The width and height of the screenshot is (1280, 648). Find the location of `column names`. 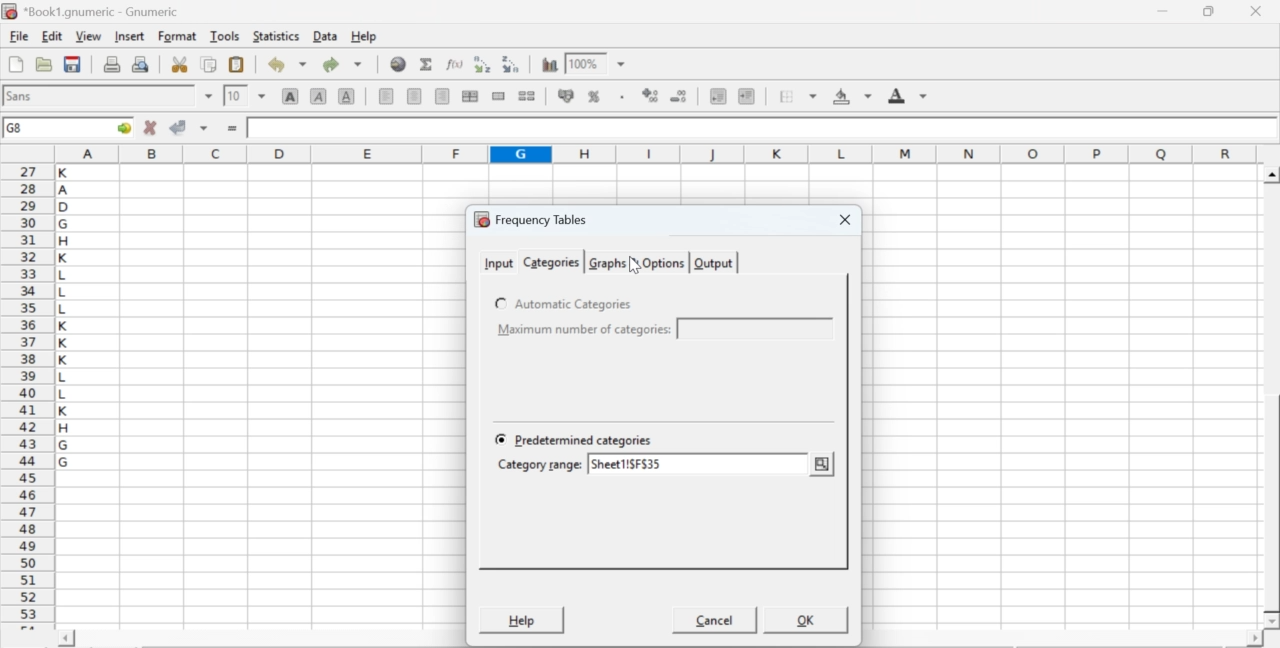

column names is located at coordinates (653, 153).